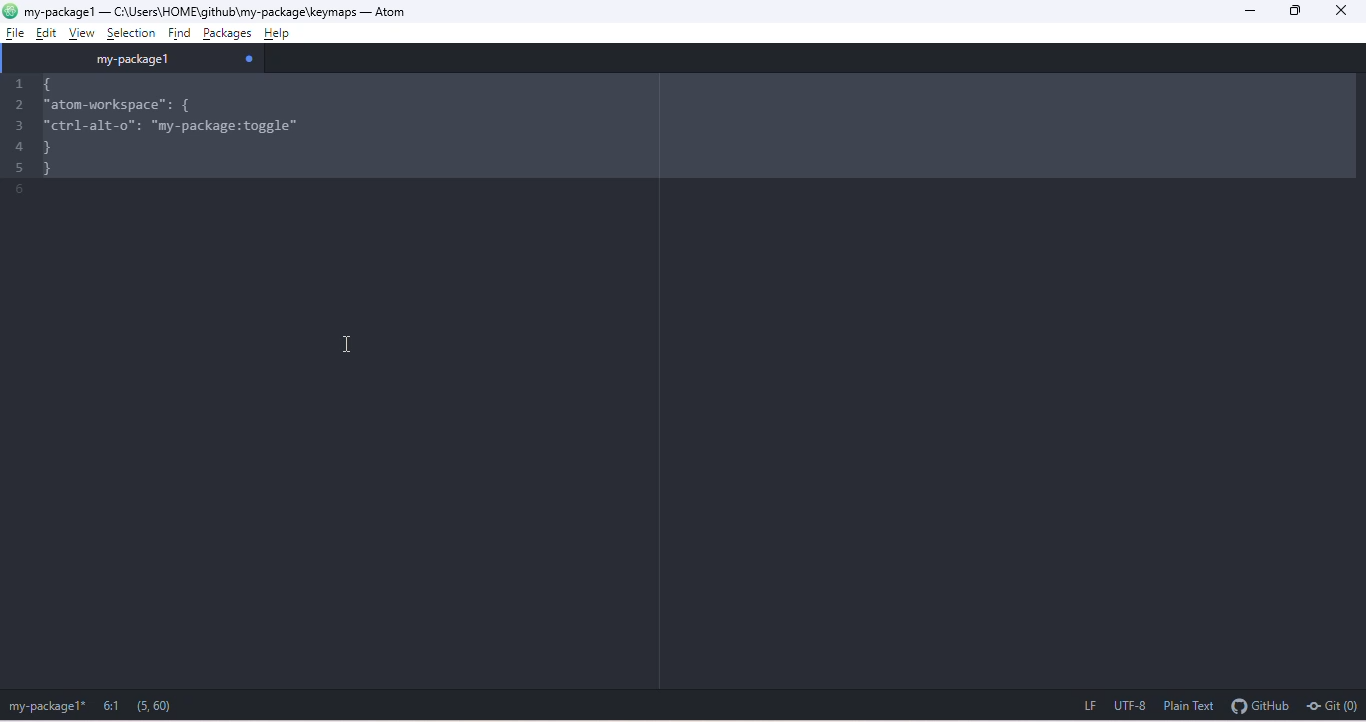 This screenshot has height=722, width=1366. Describe the element at coordinates (1081, 707) in the screenshot. I see `lf` at that location.